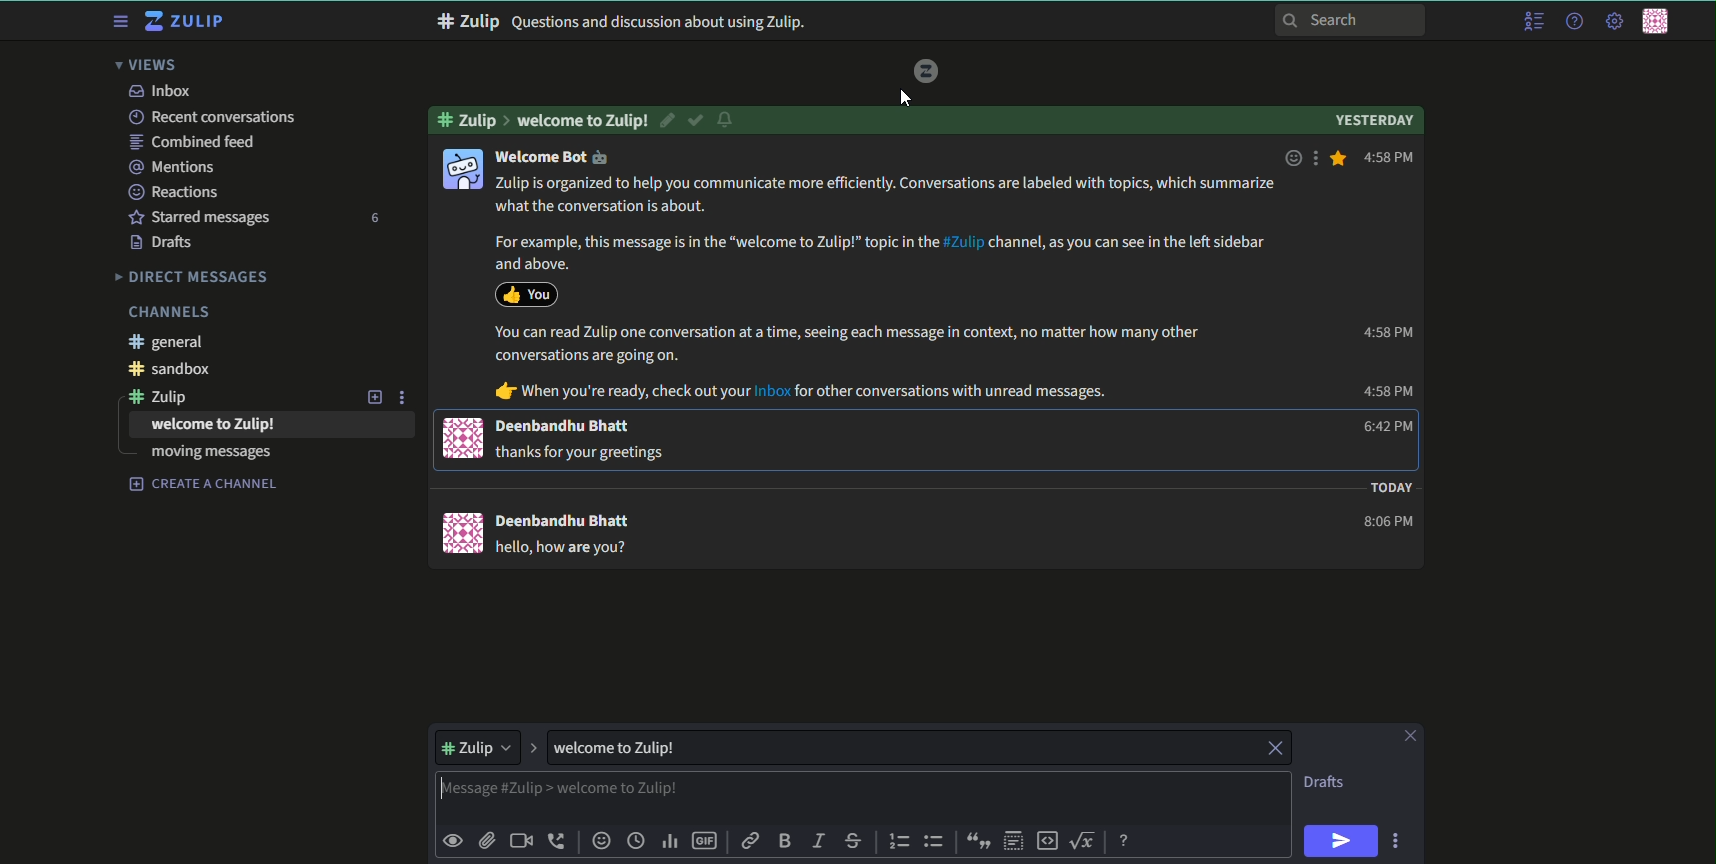 The height and width of the screenshot is (864, 1716). What do you see at coordinates (187, 22) in the screenshot?
I see `title and logo` at bounding box center [187, 22].